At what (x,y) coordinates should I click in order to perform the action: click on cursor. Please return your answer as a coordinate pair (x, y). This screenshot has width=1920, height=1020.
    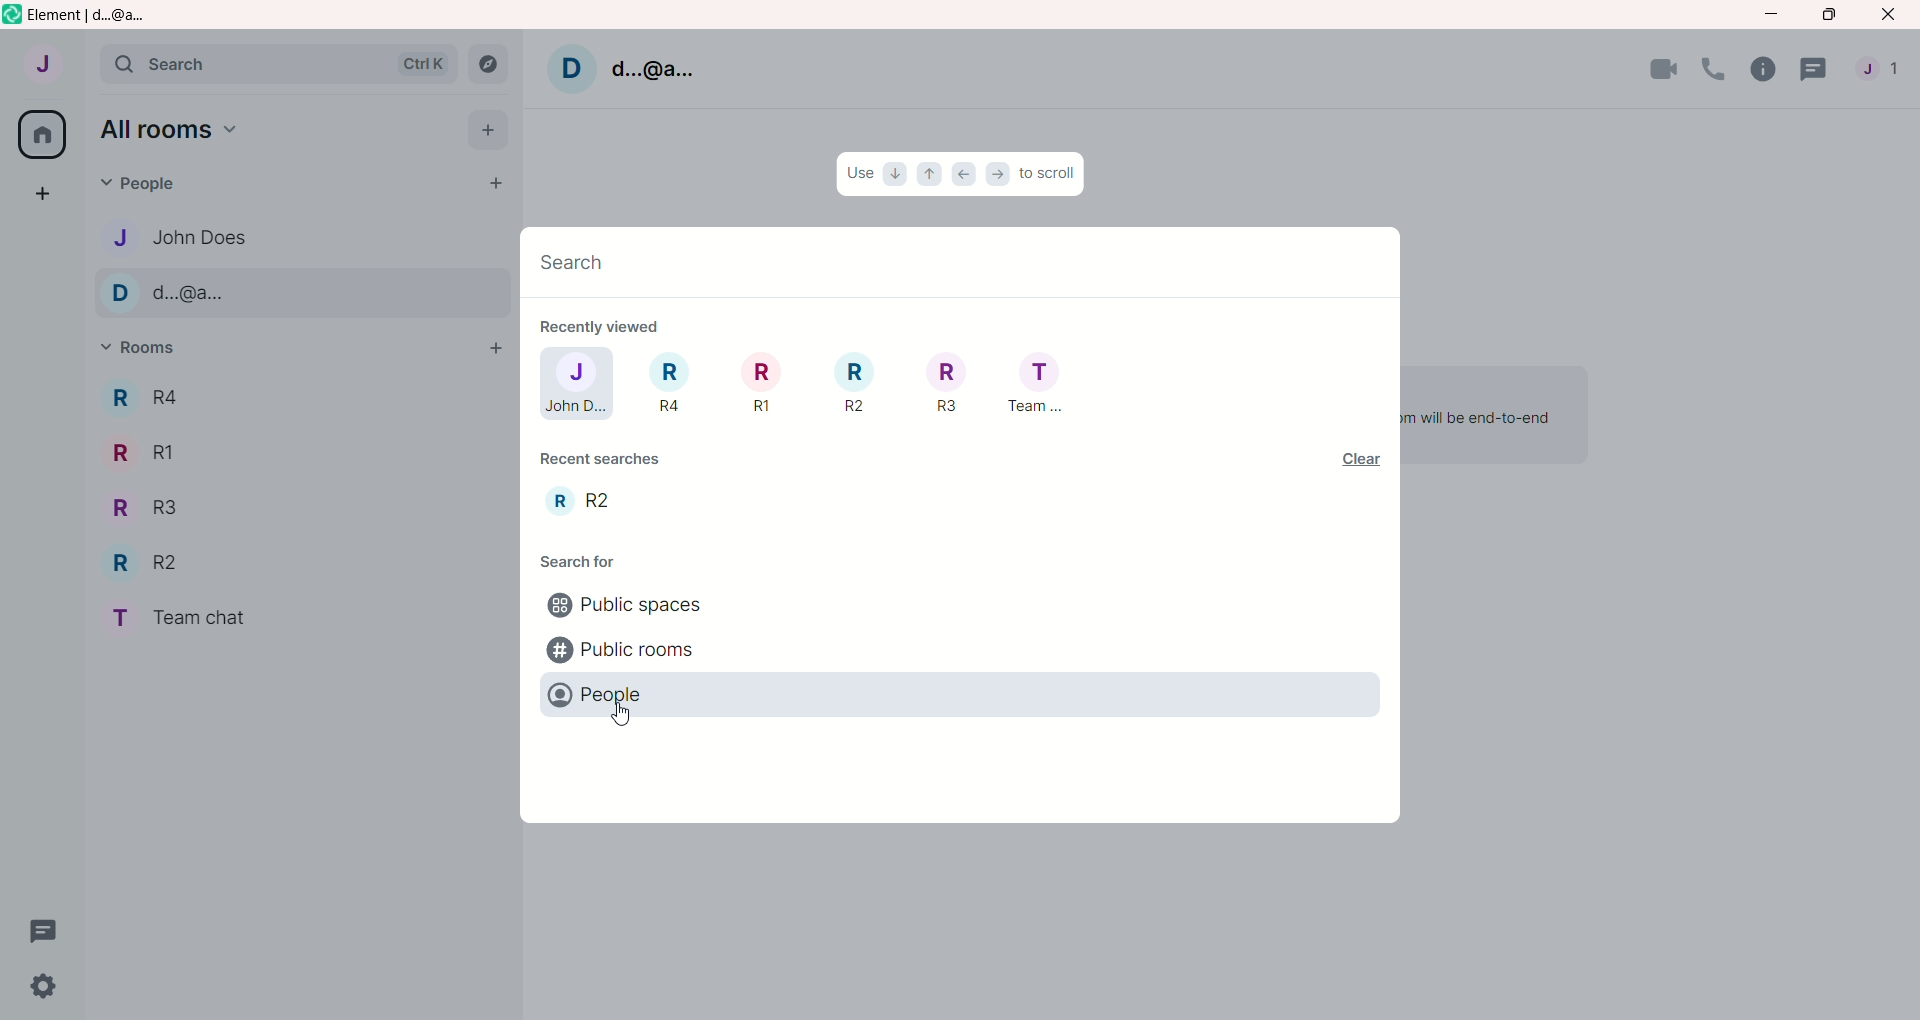
    Looking at the image, I should click on (623, 718).